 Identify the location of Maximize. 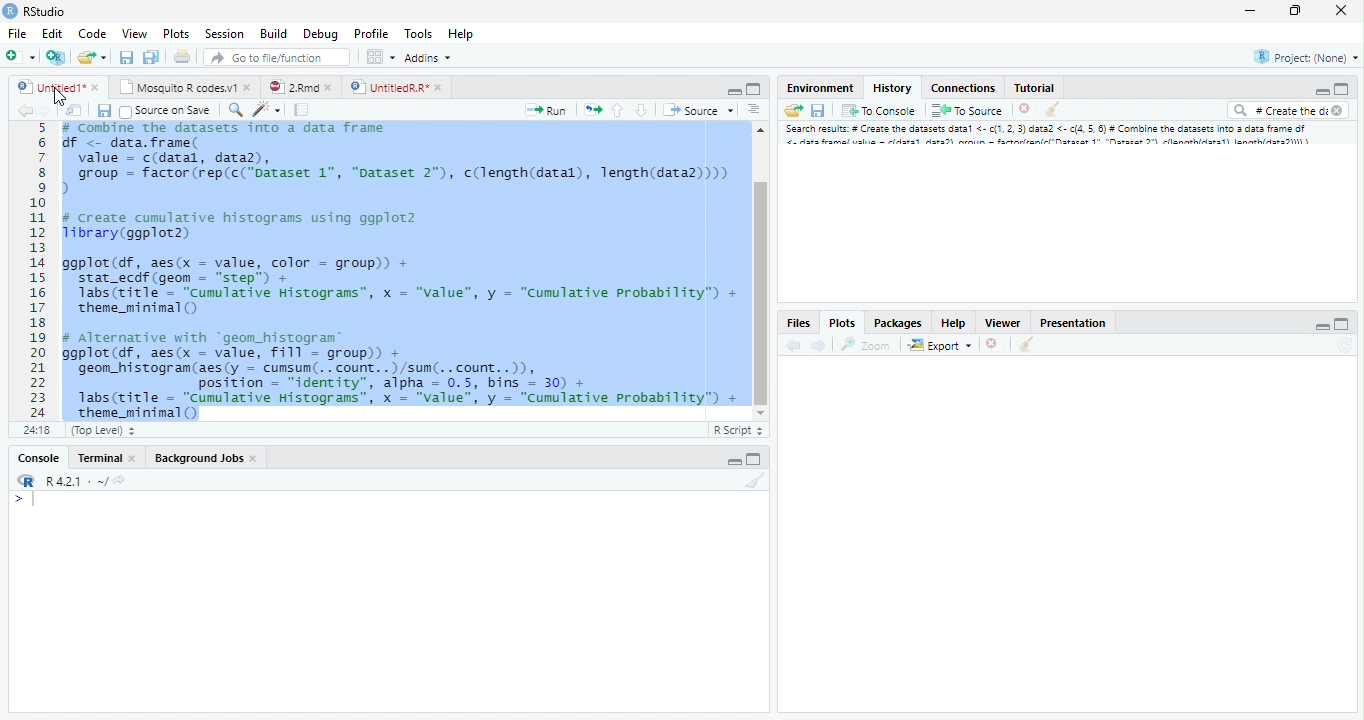
(757, 460).